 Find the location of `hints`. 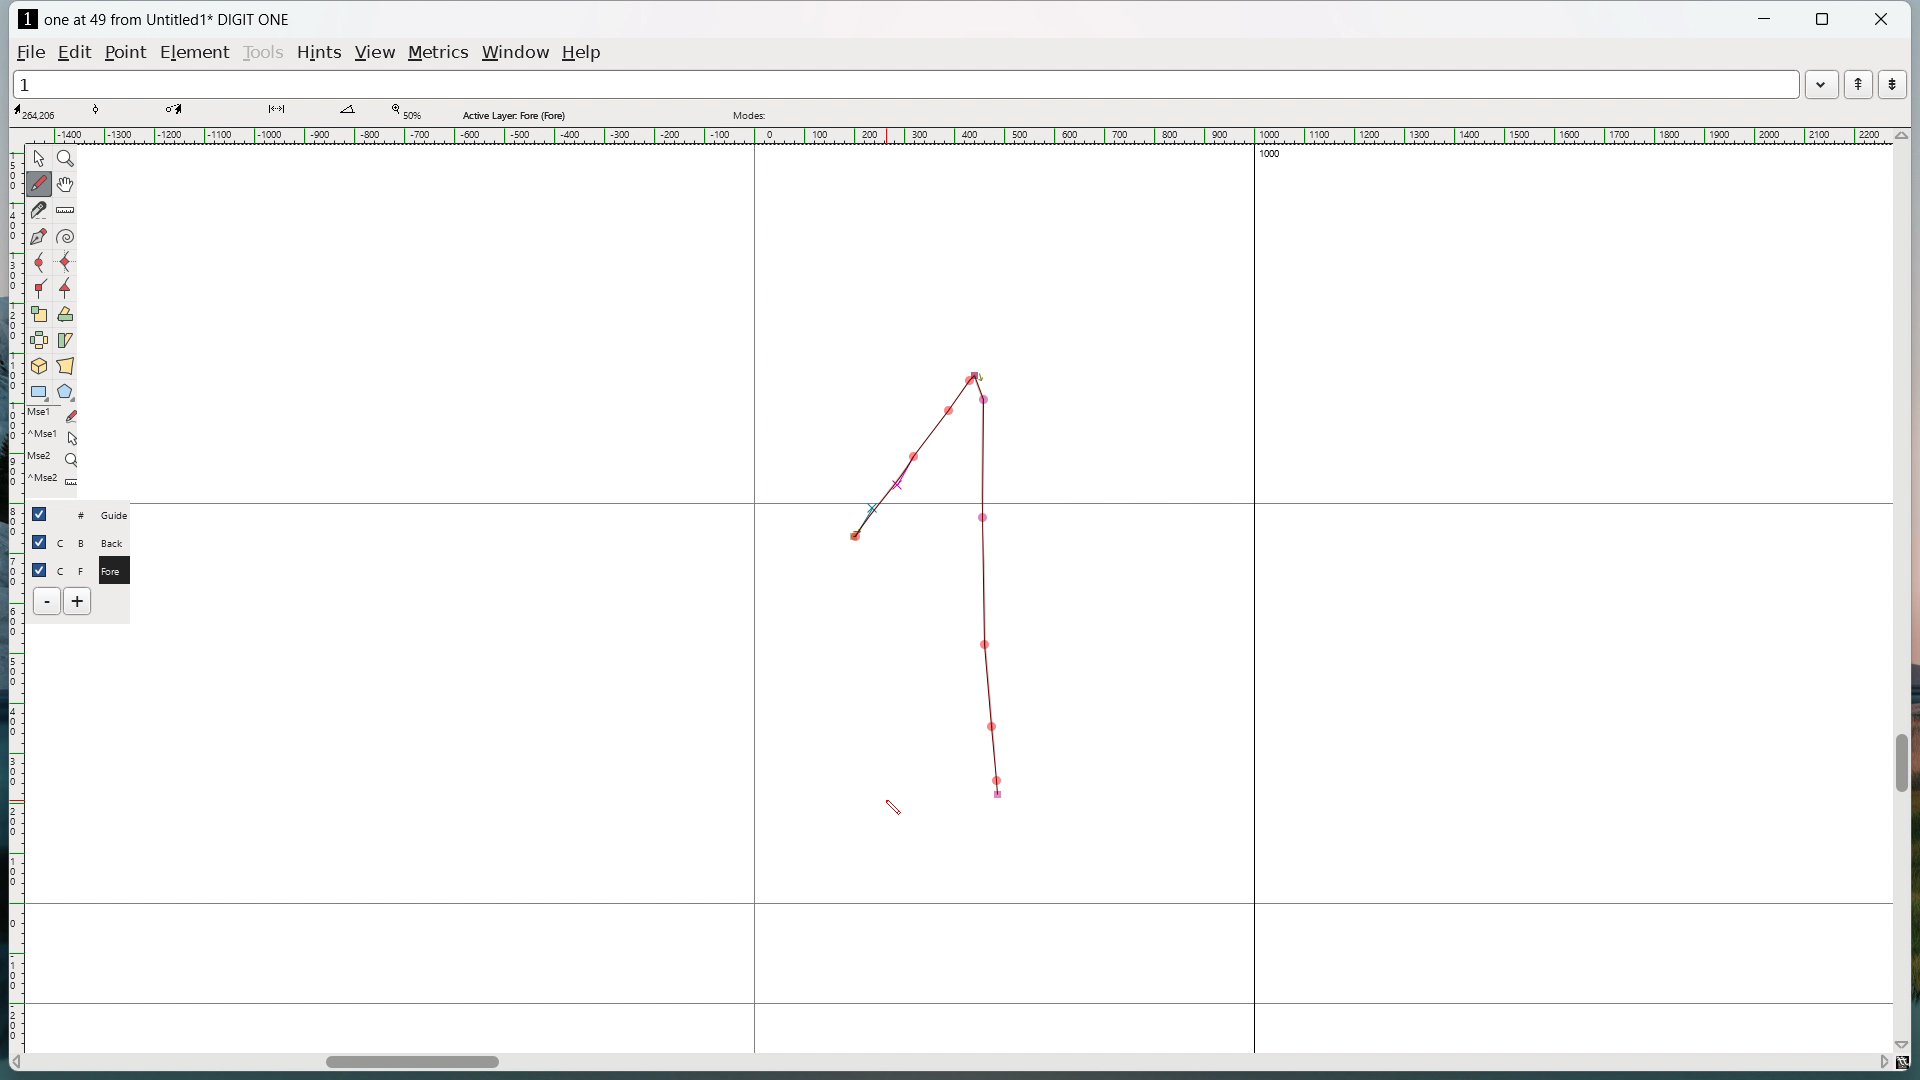

hints is located at coordinates (321, 54).